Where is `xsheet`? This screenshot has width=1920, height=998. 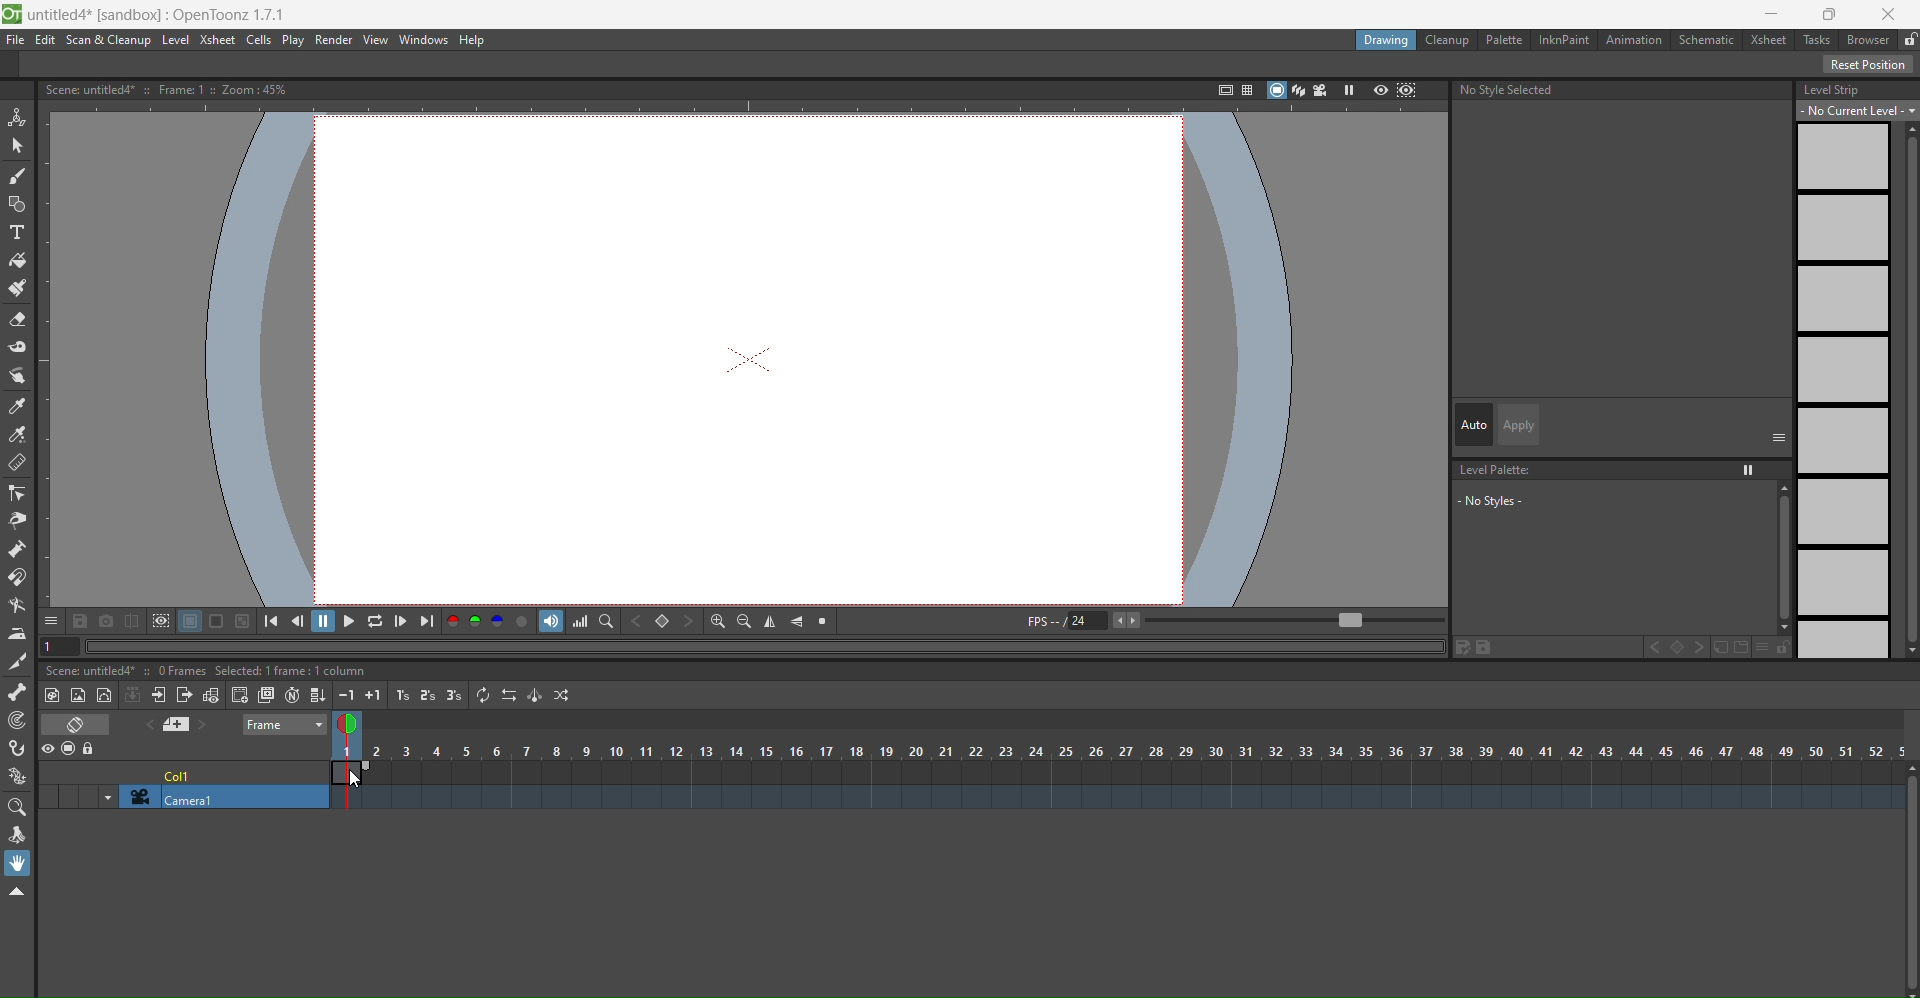 xsheet is located at coordinates (1765, 38).